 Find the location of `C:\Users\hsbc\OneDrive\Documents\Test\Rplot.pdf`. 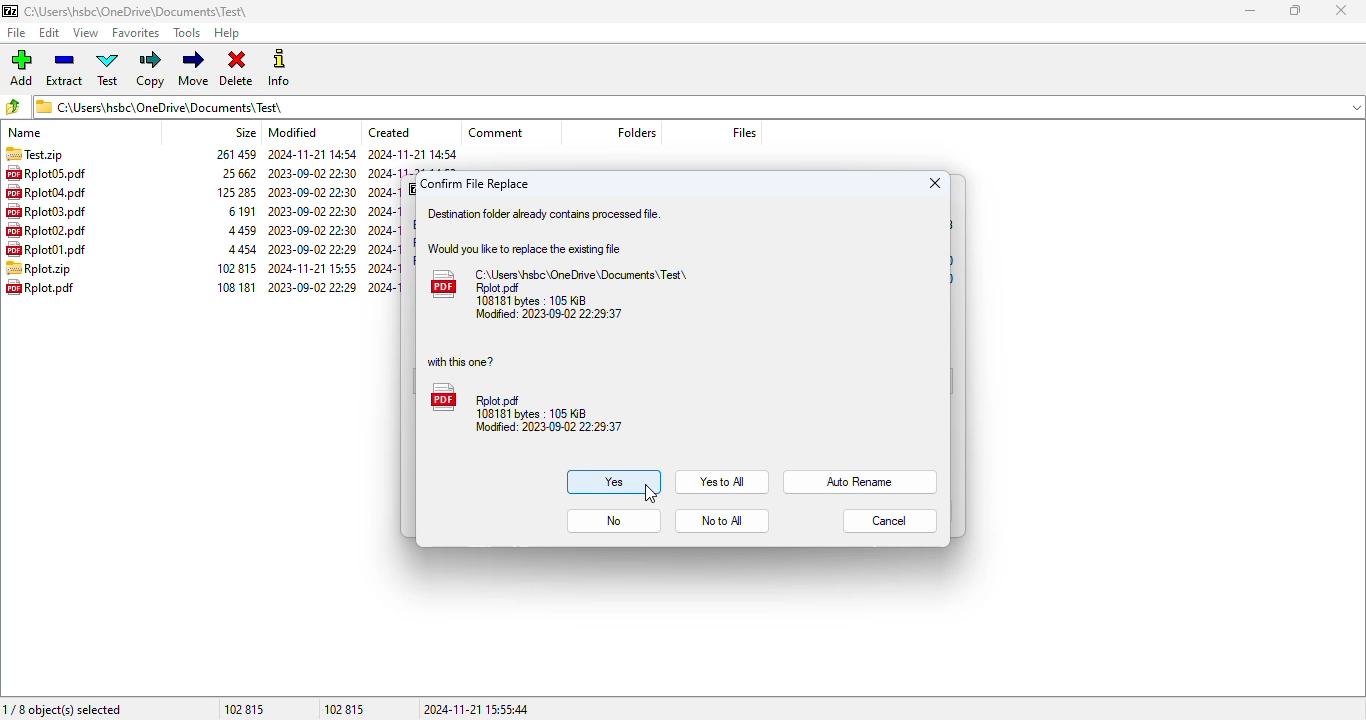

C:\Users\hsbc\OneDrive\Documents\Test\Rplot.pdf is located at coordinates (563, 294).